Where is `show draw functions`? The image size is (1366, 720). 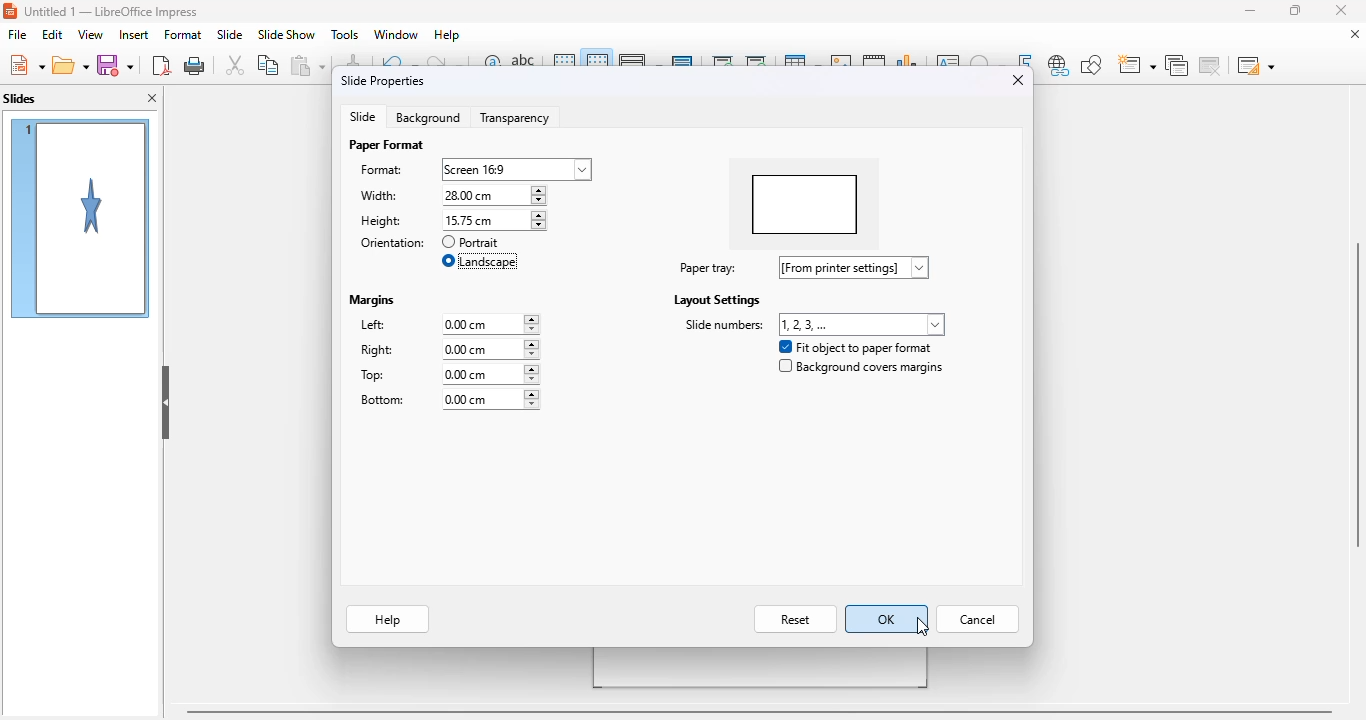 show draw functions is located at coordinates (1091, 65).